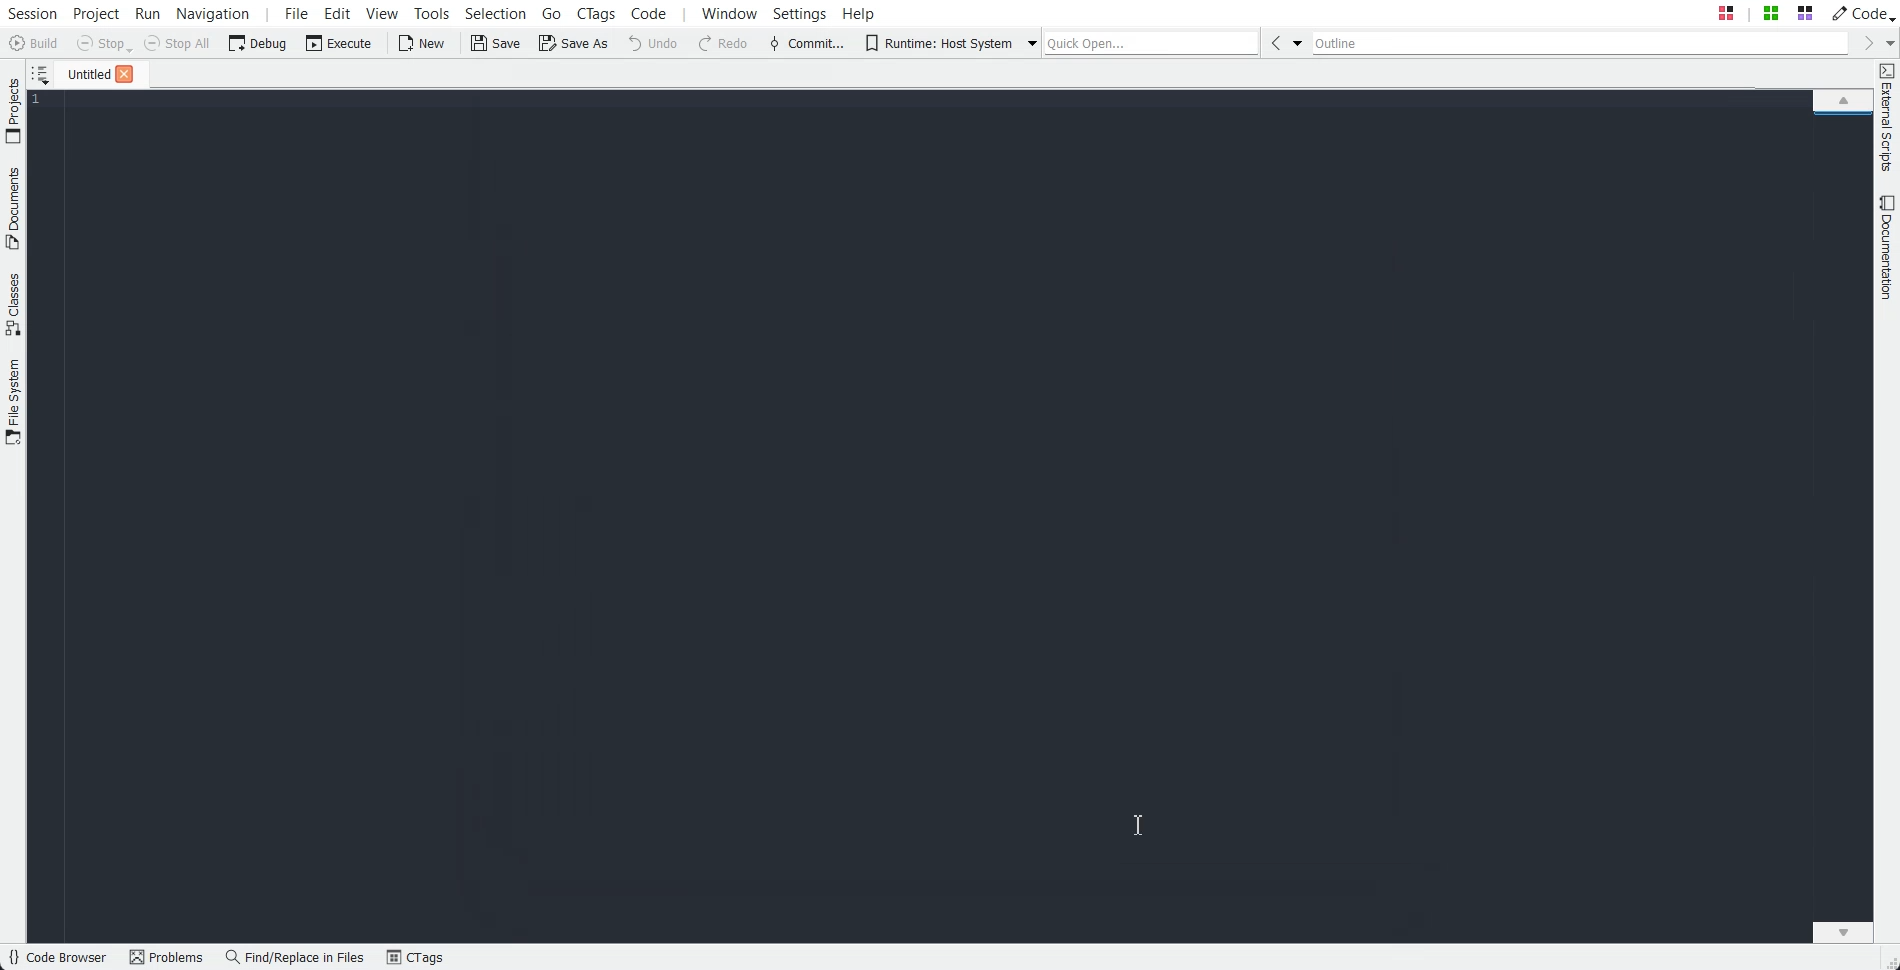 This screenshot has height=970, width=1900. What do you see at coordinates (724, 44) in the screenshot?
I see `Redo` at bounding box center [724, 44].